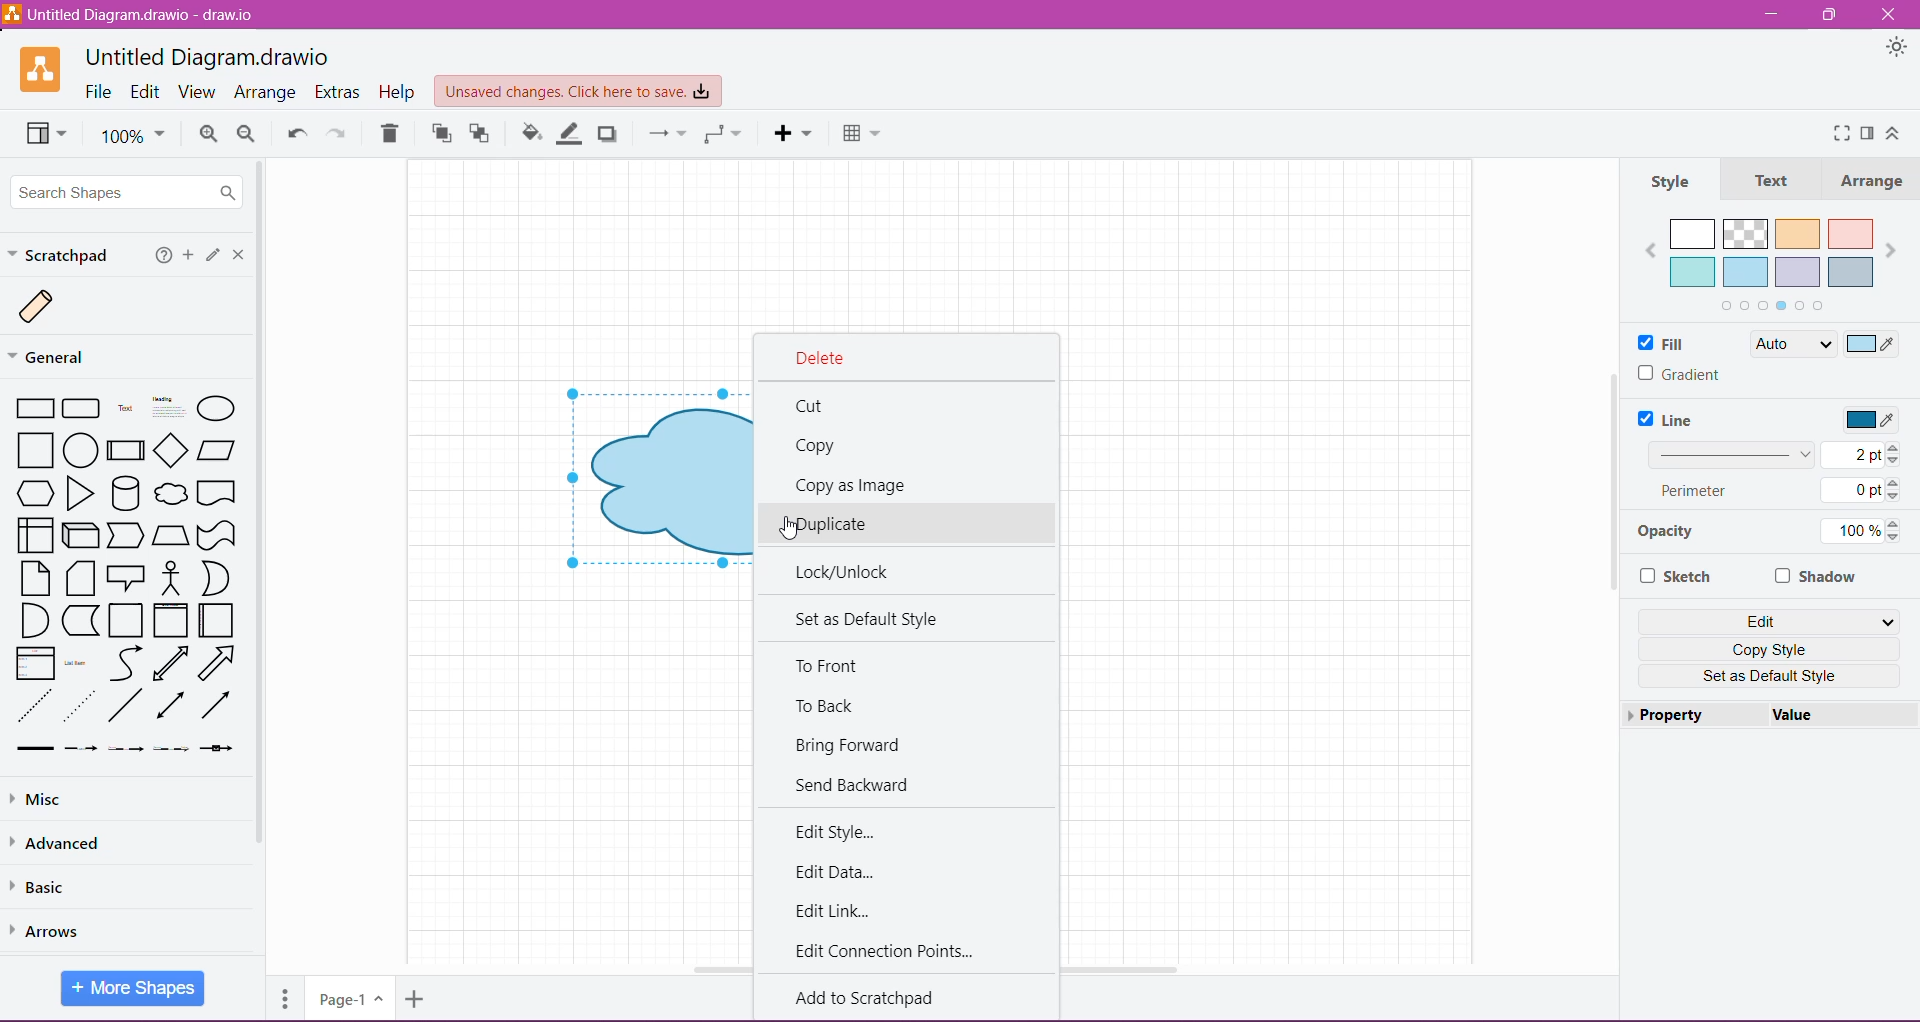  Describe the element at coordinates (1832, 15) in the screenshot. I see `Restore Down` at that location.